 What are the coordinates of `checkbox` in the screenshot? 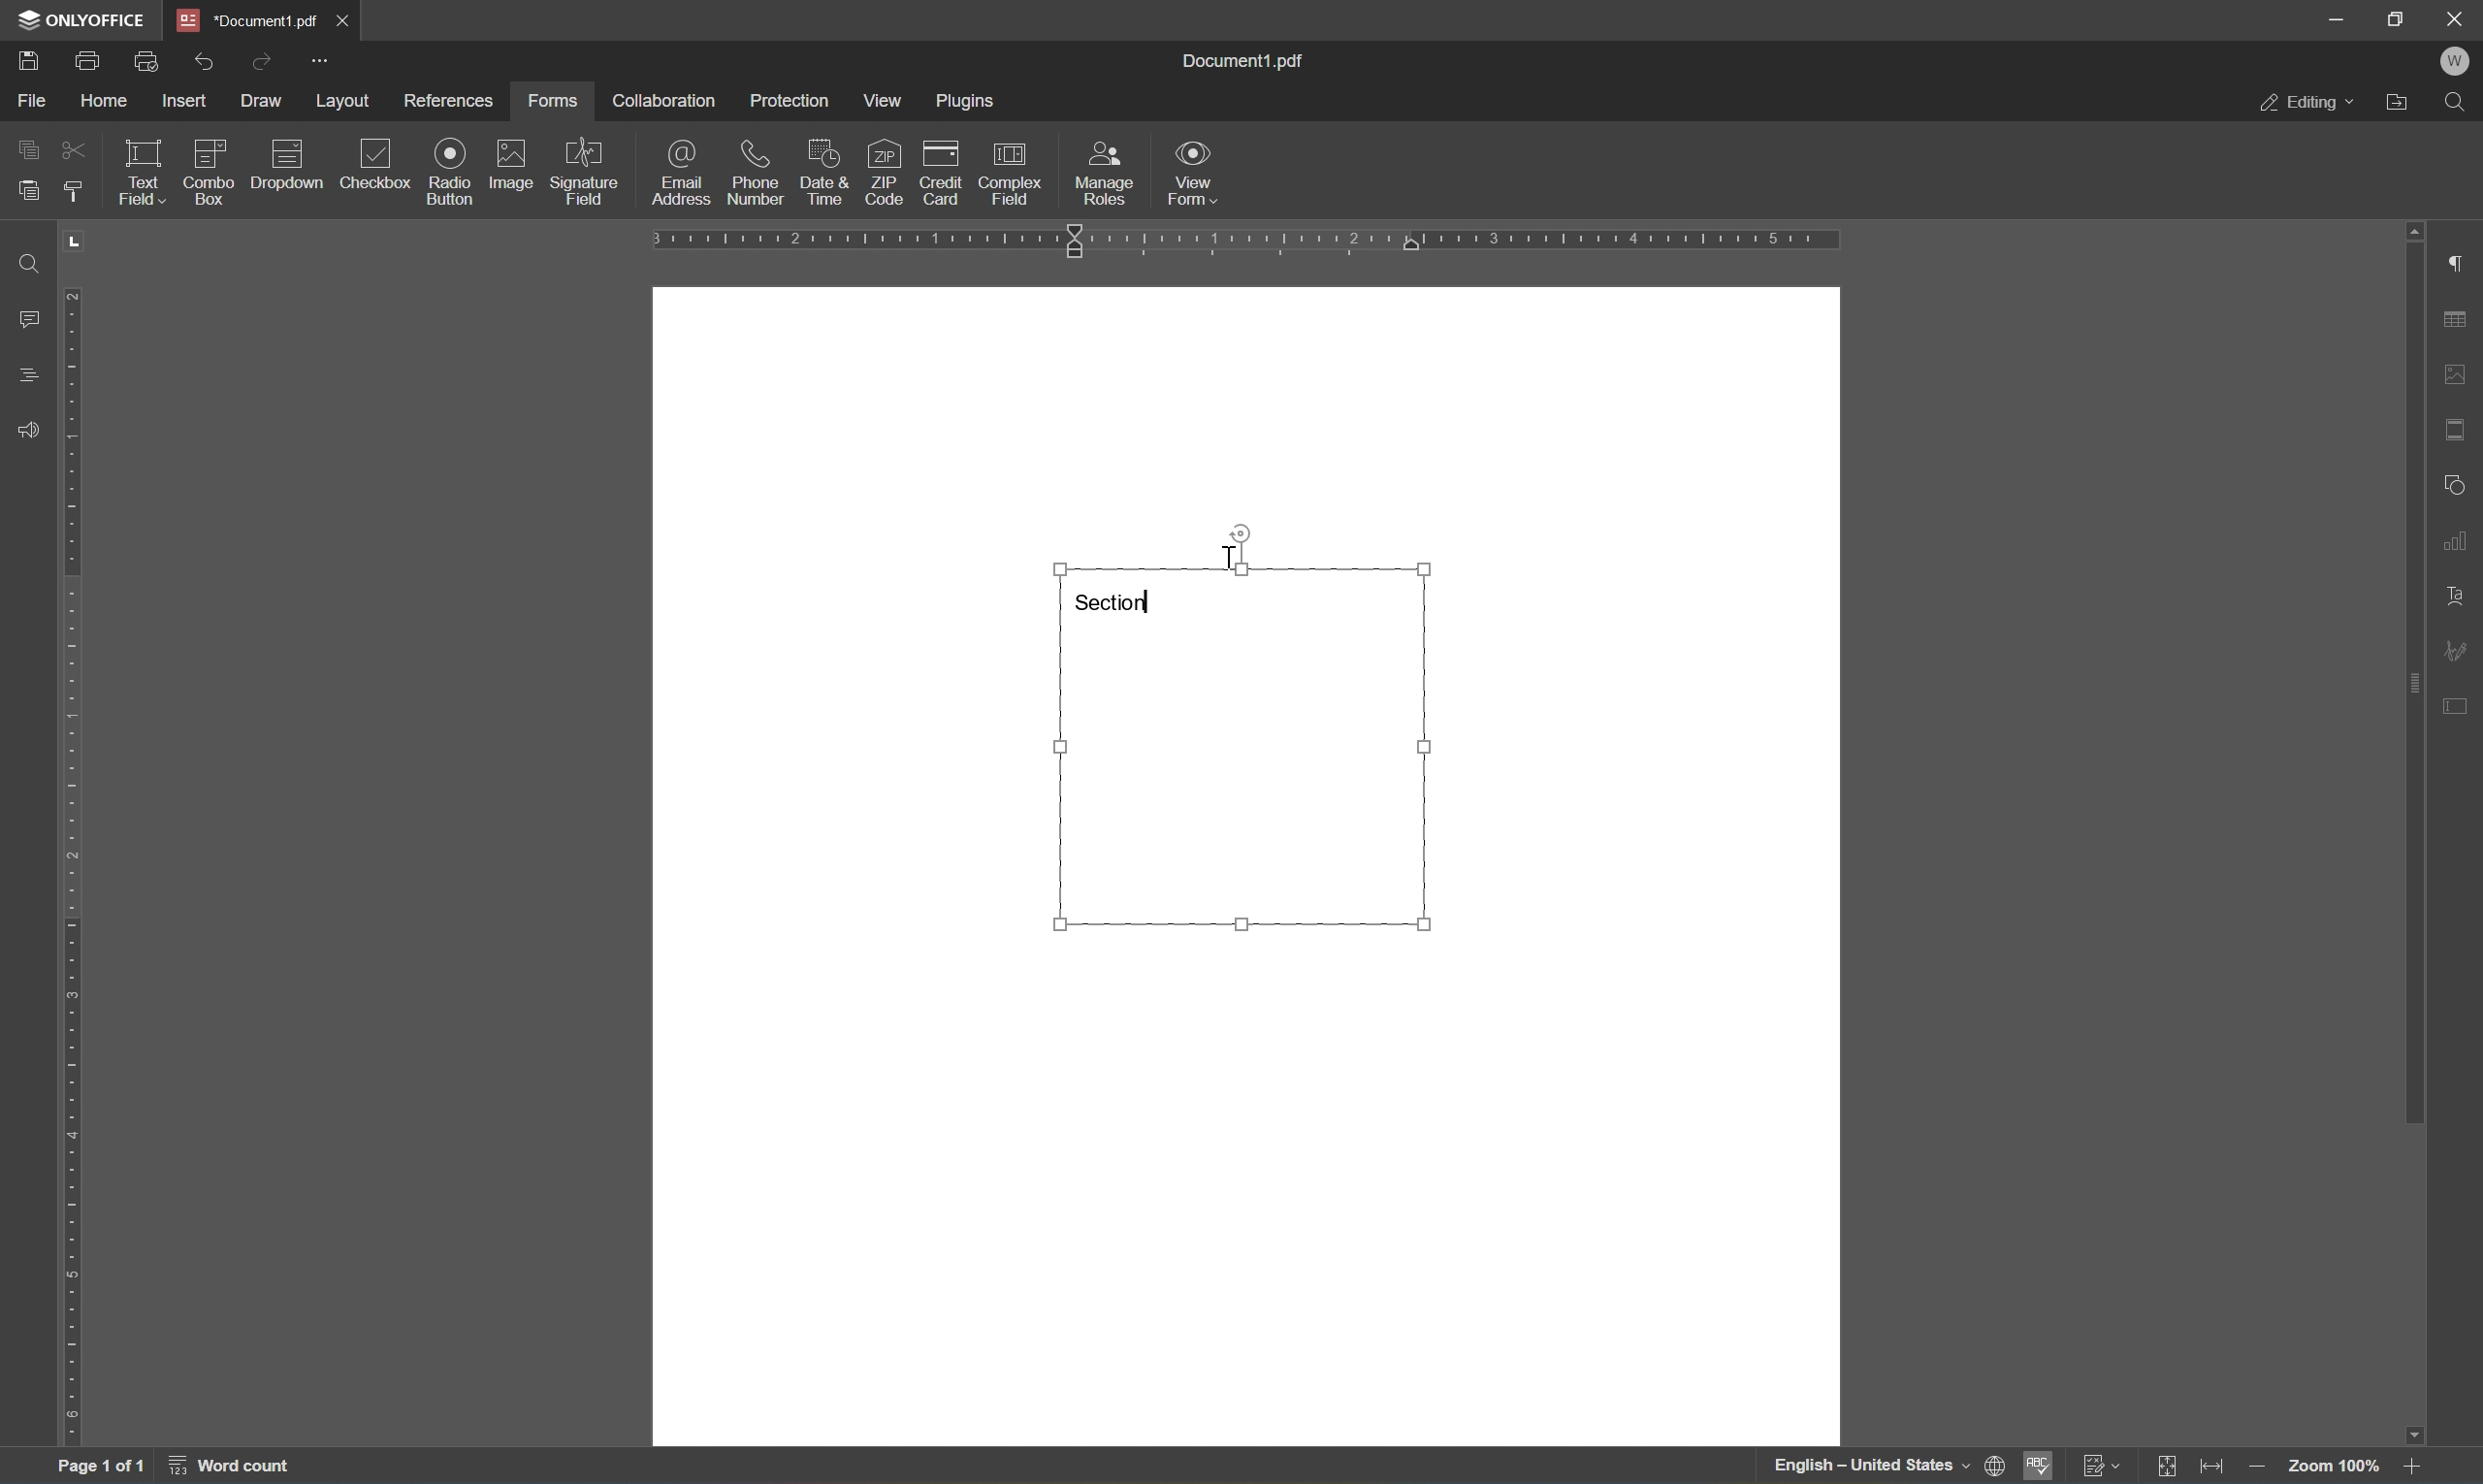 It's located at (379, 164).